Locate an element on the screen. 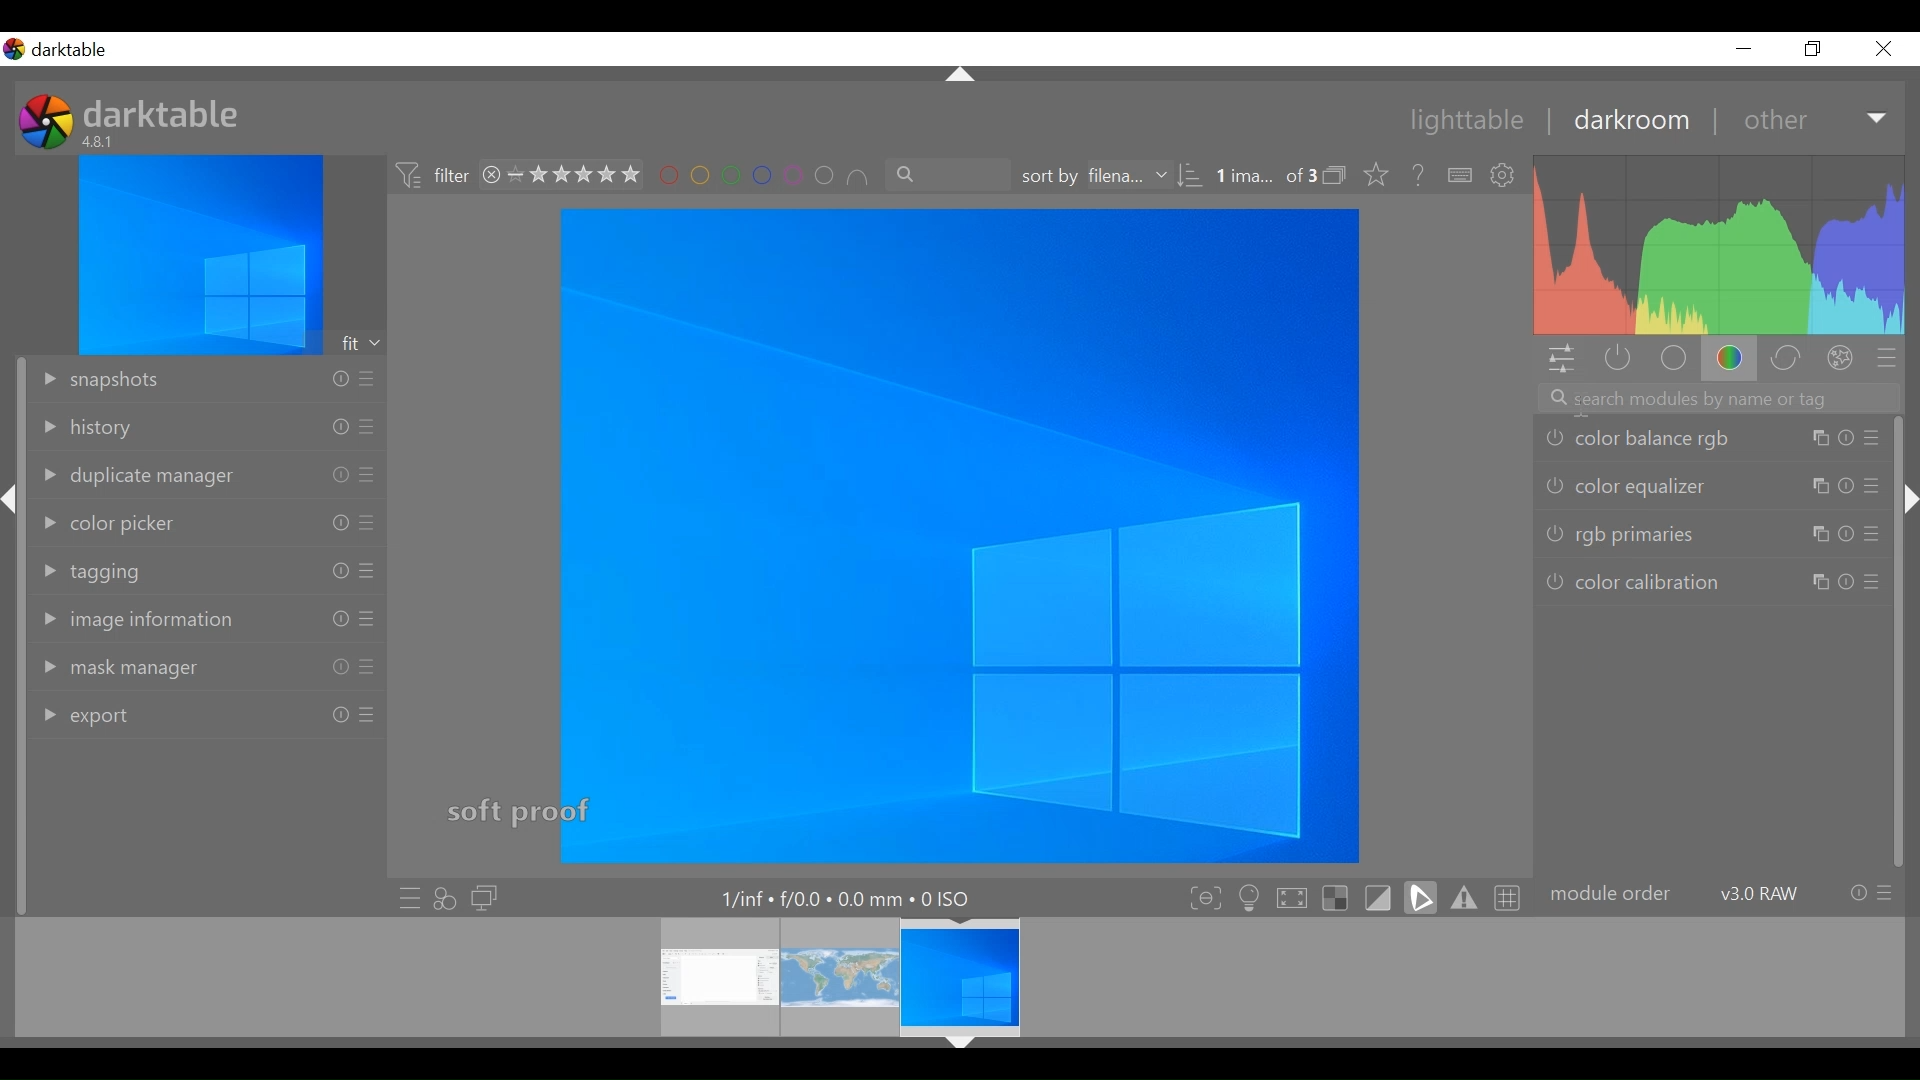 This screenshot has height=1080, width=1920. color picker is located at coordinates (107, 525).